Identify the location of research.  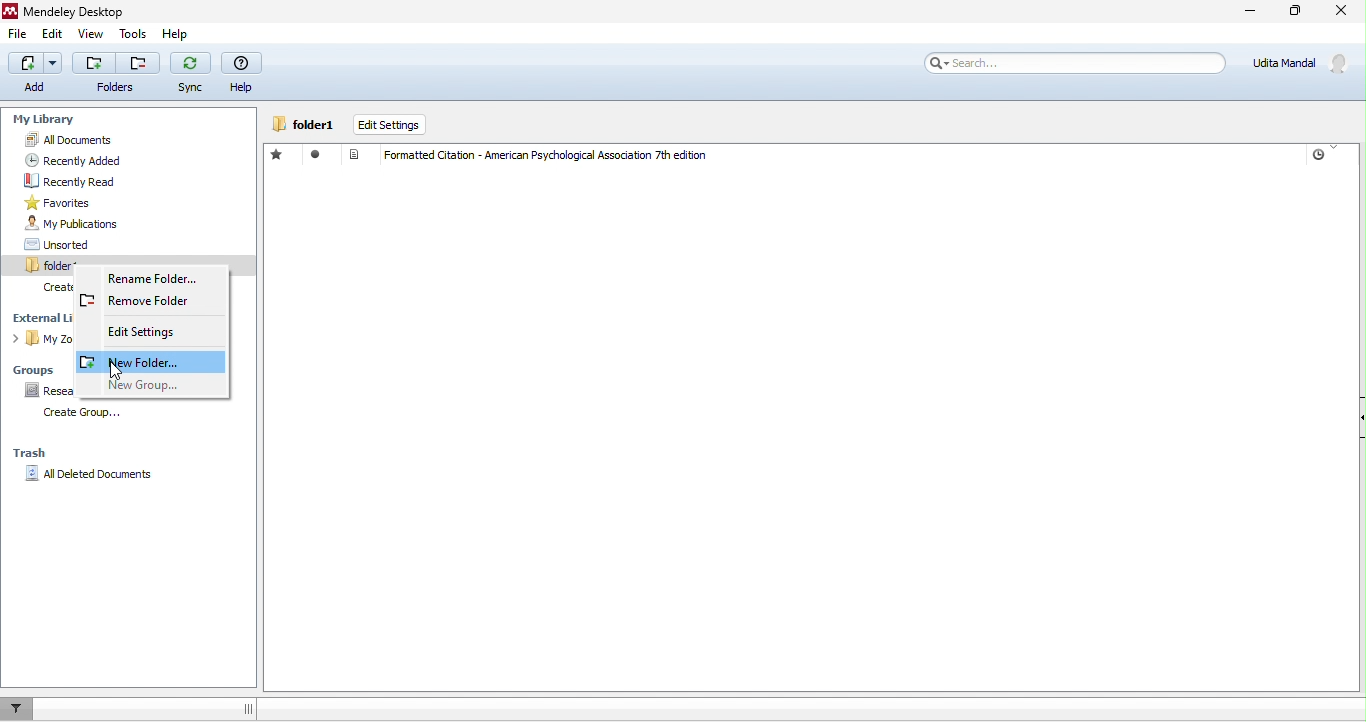
(47, 390).